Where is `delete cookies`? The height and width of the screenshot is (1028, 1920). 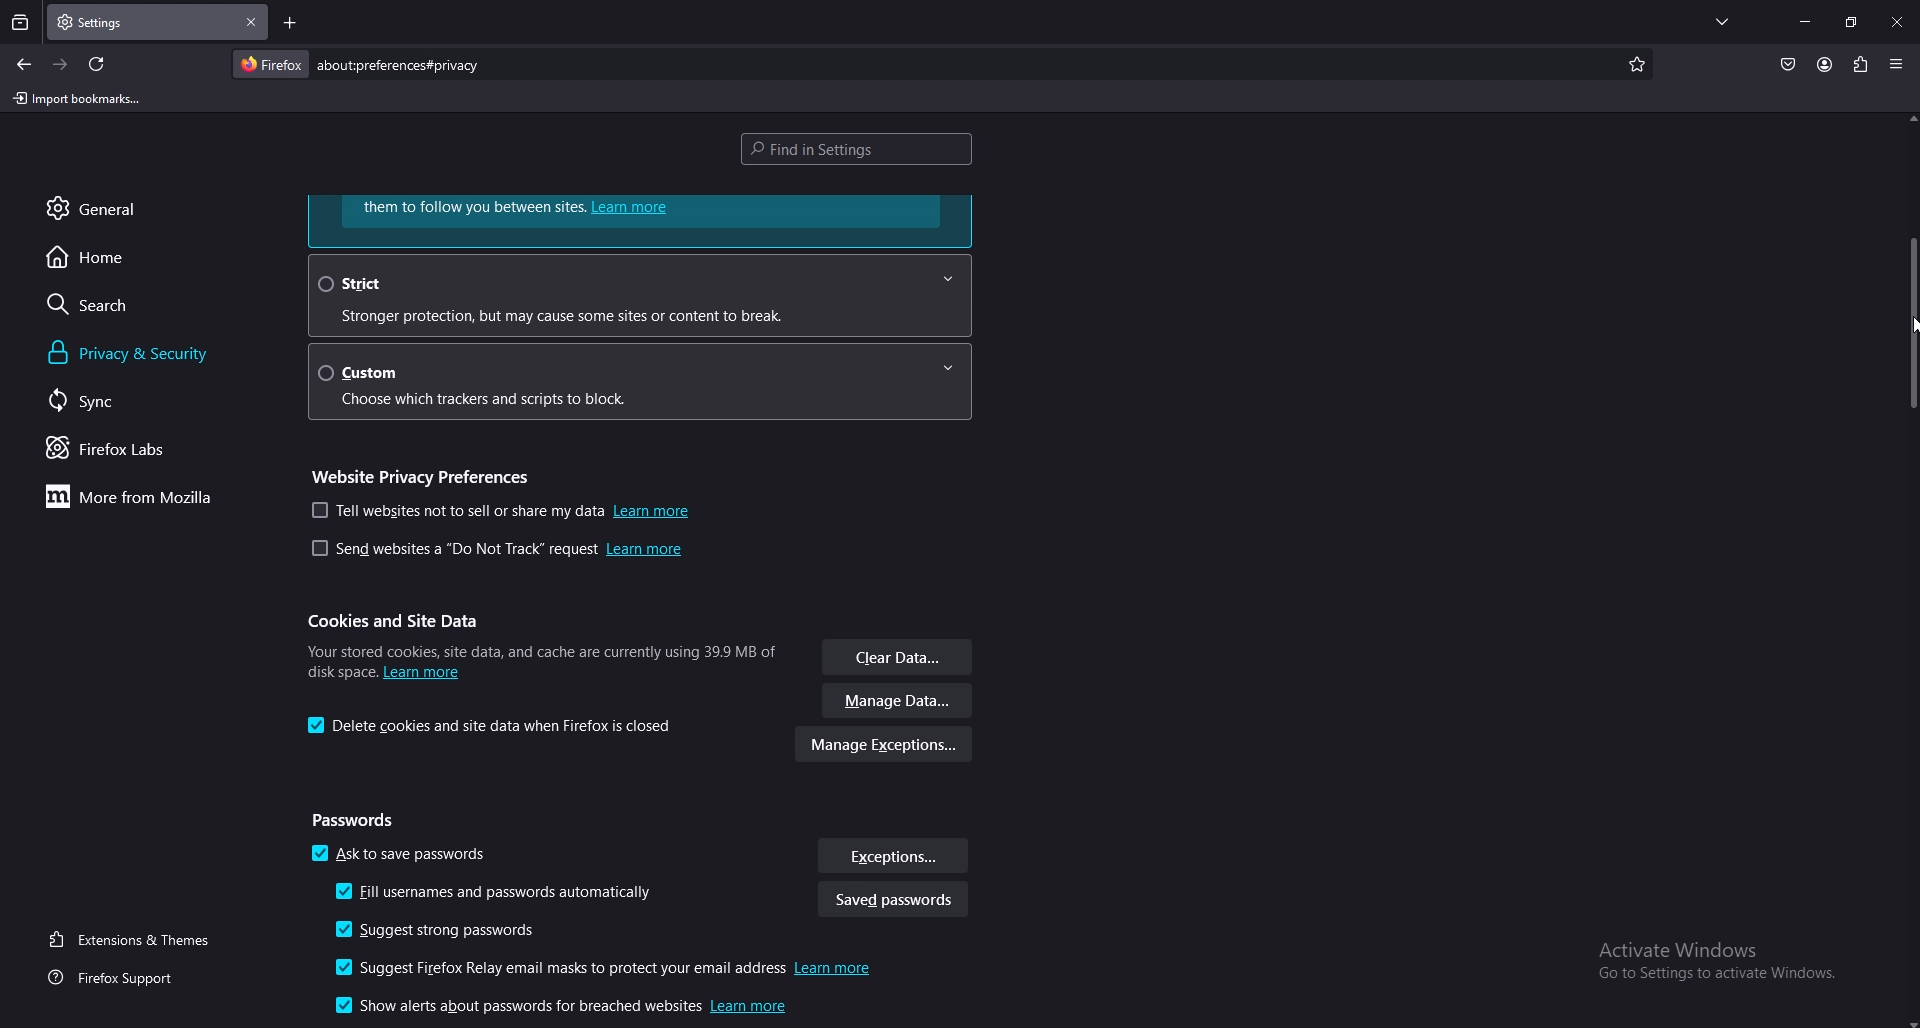 delete cookies is located at coordinates (495, 726).